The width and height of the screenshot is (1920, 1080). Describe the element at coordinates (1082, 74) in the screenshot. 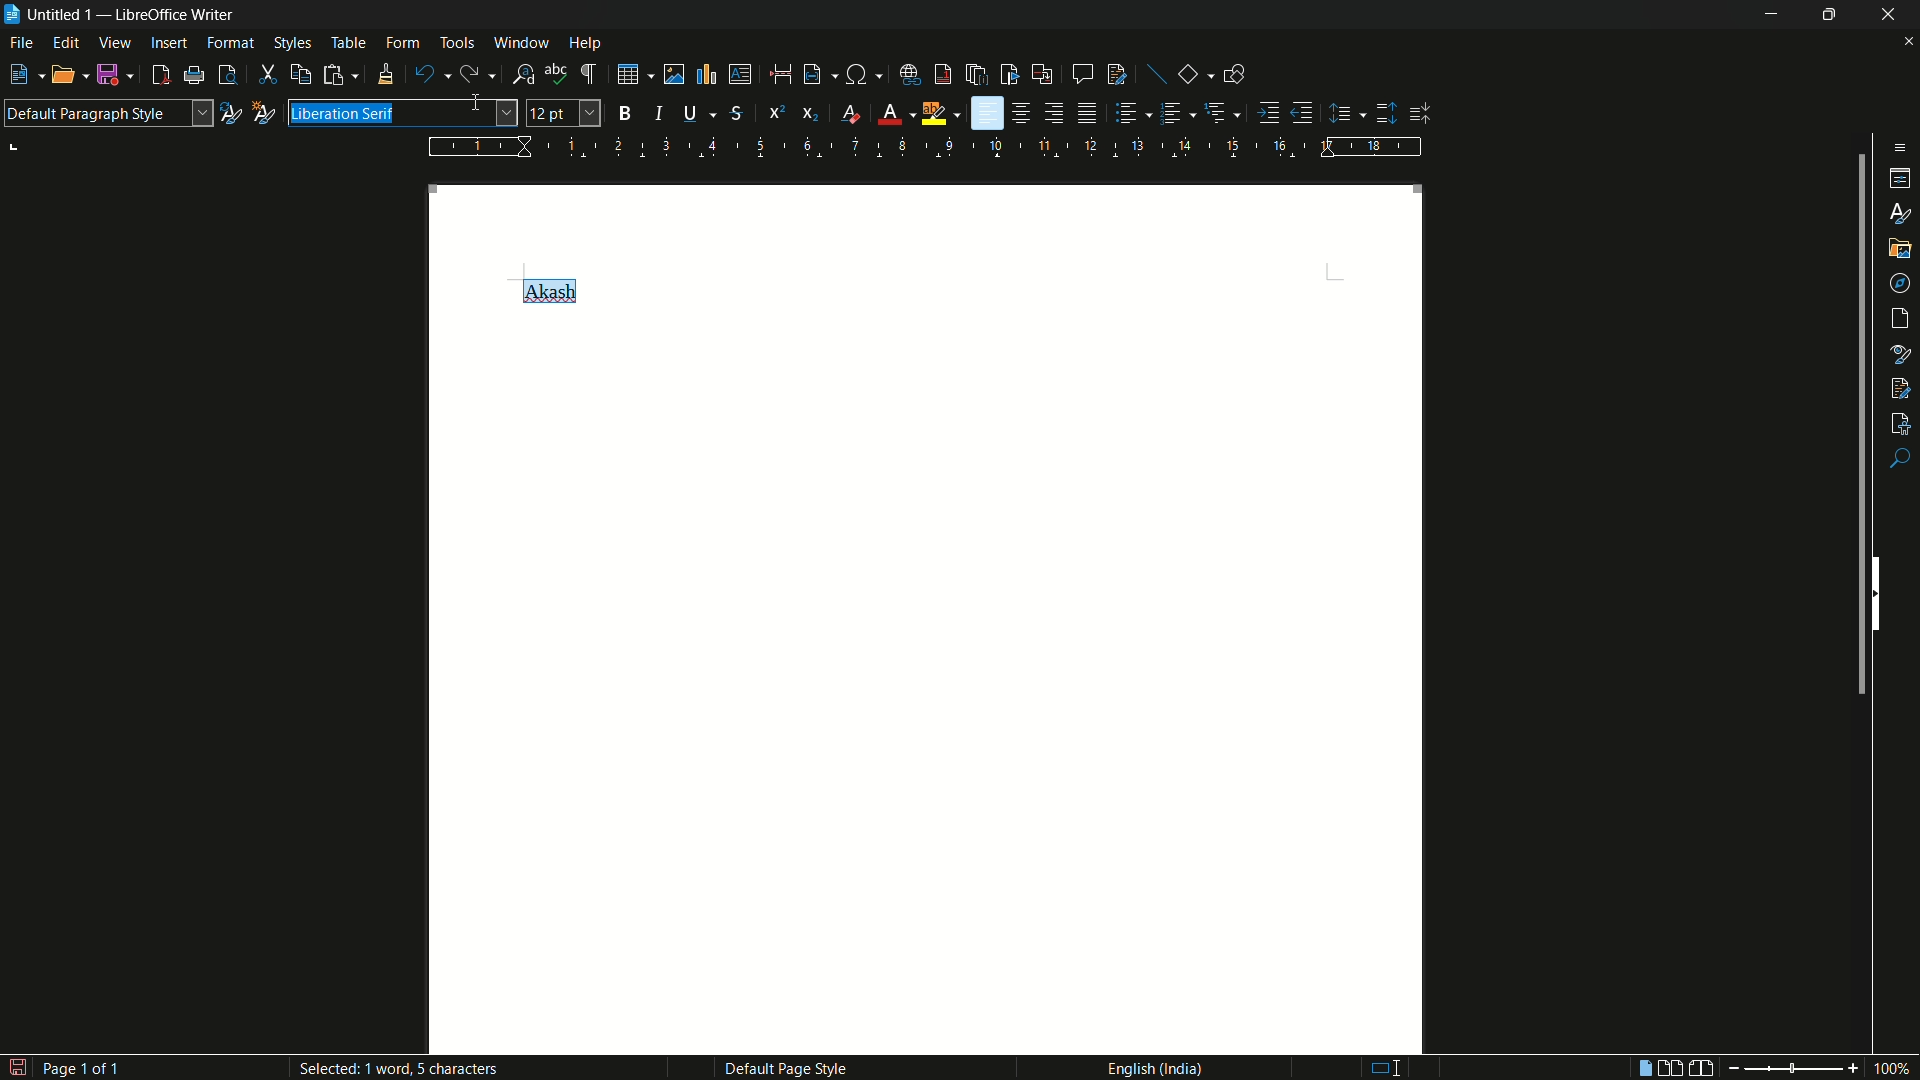

I see `insert comment` at that location.